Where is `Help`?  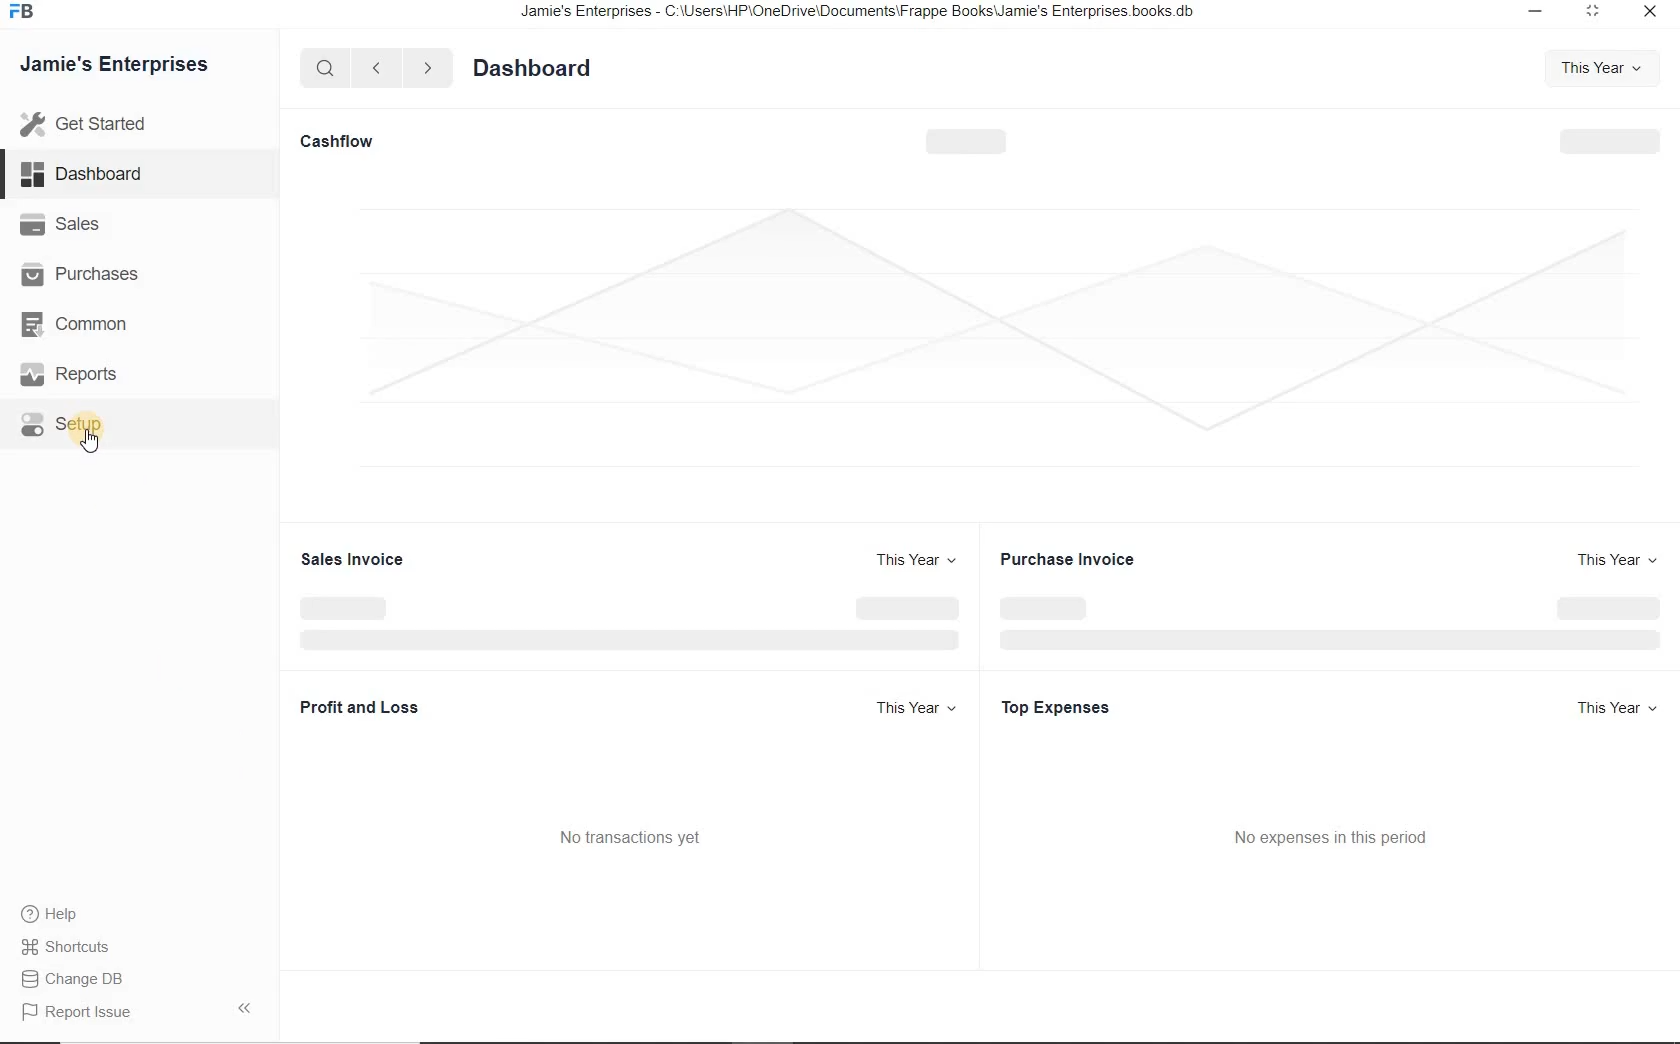
Help is located at coordinates (60, 916).